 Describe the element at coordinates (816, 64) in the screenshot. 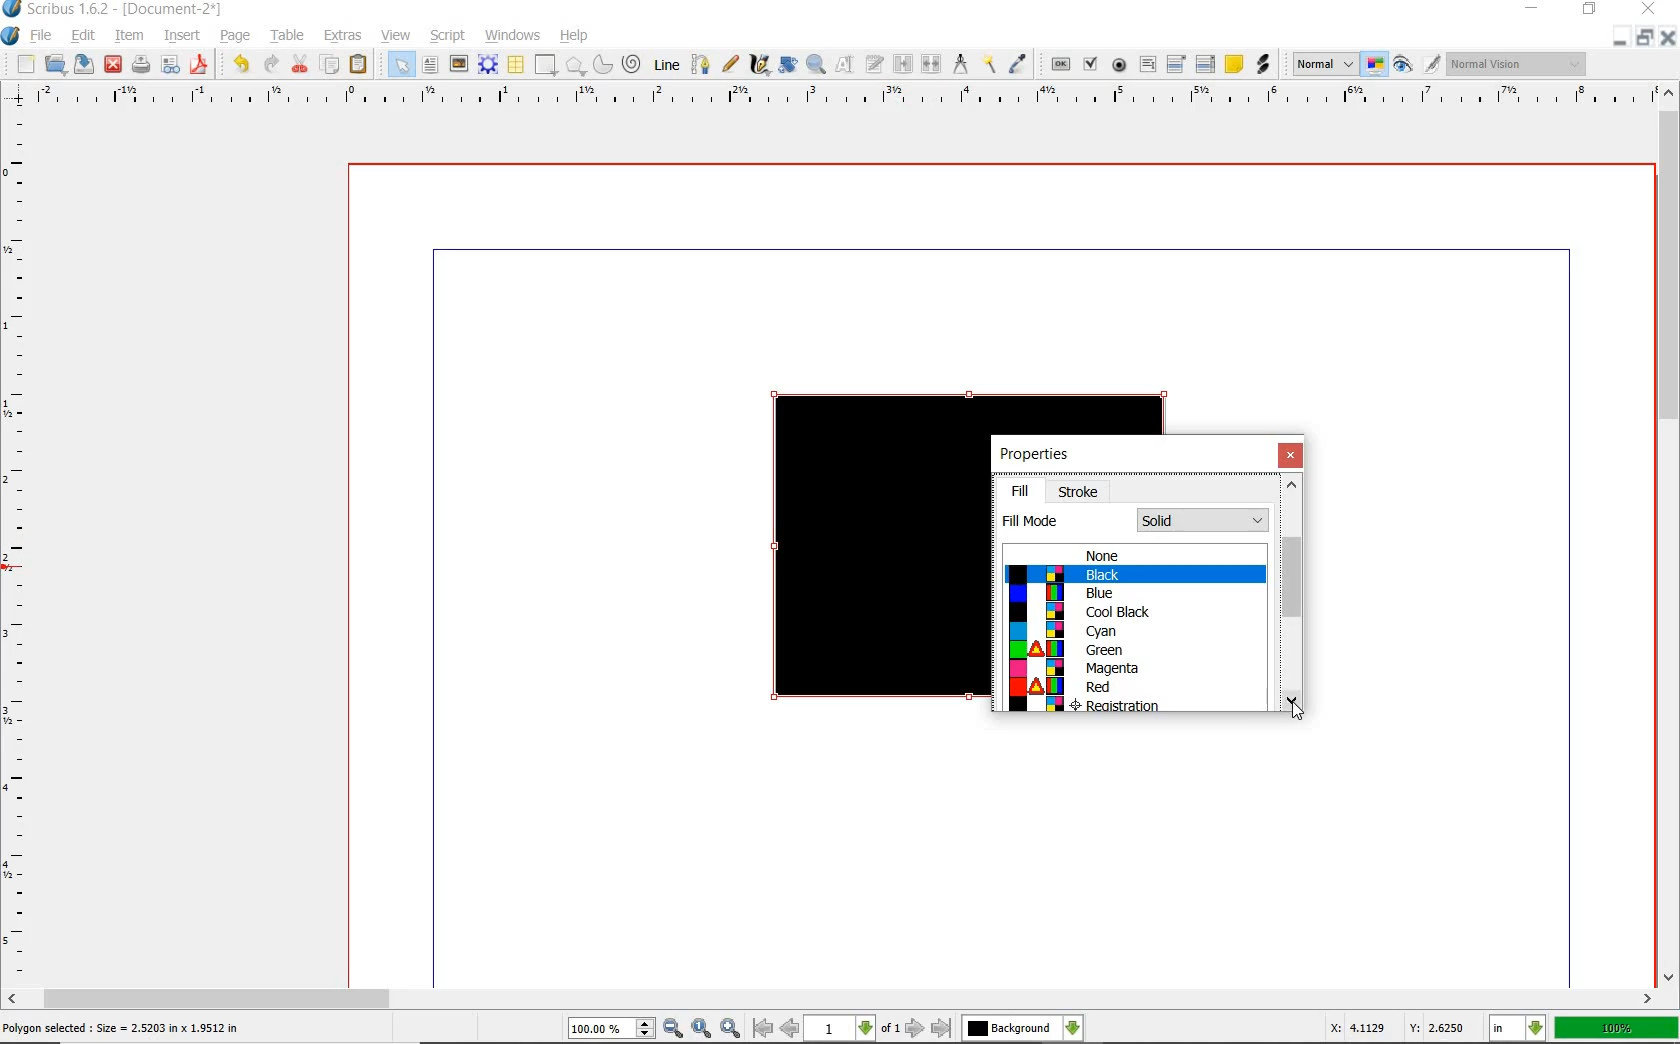

I see `zoom in or out` at that location.